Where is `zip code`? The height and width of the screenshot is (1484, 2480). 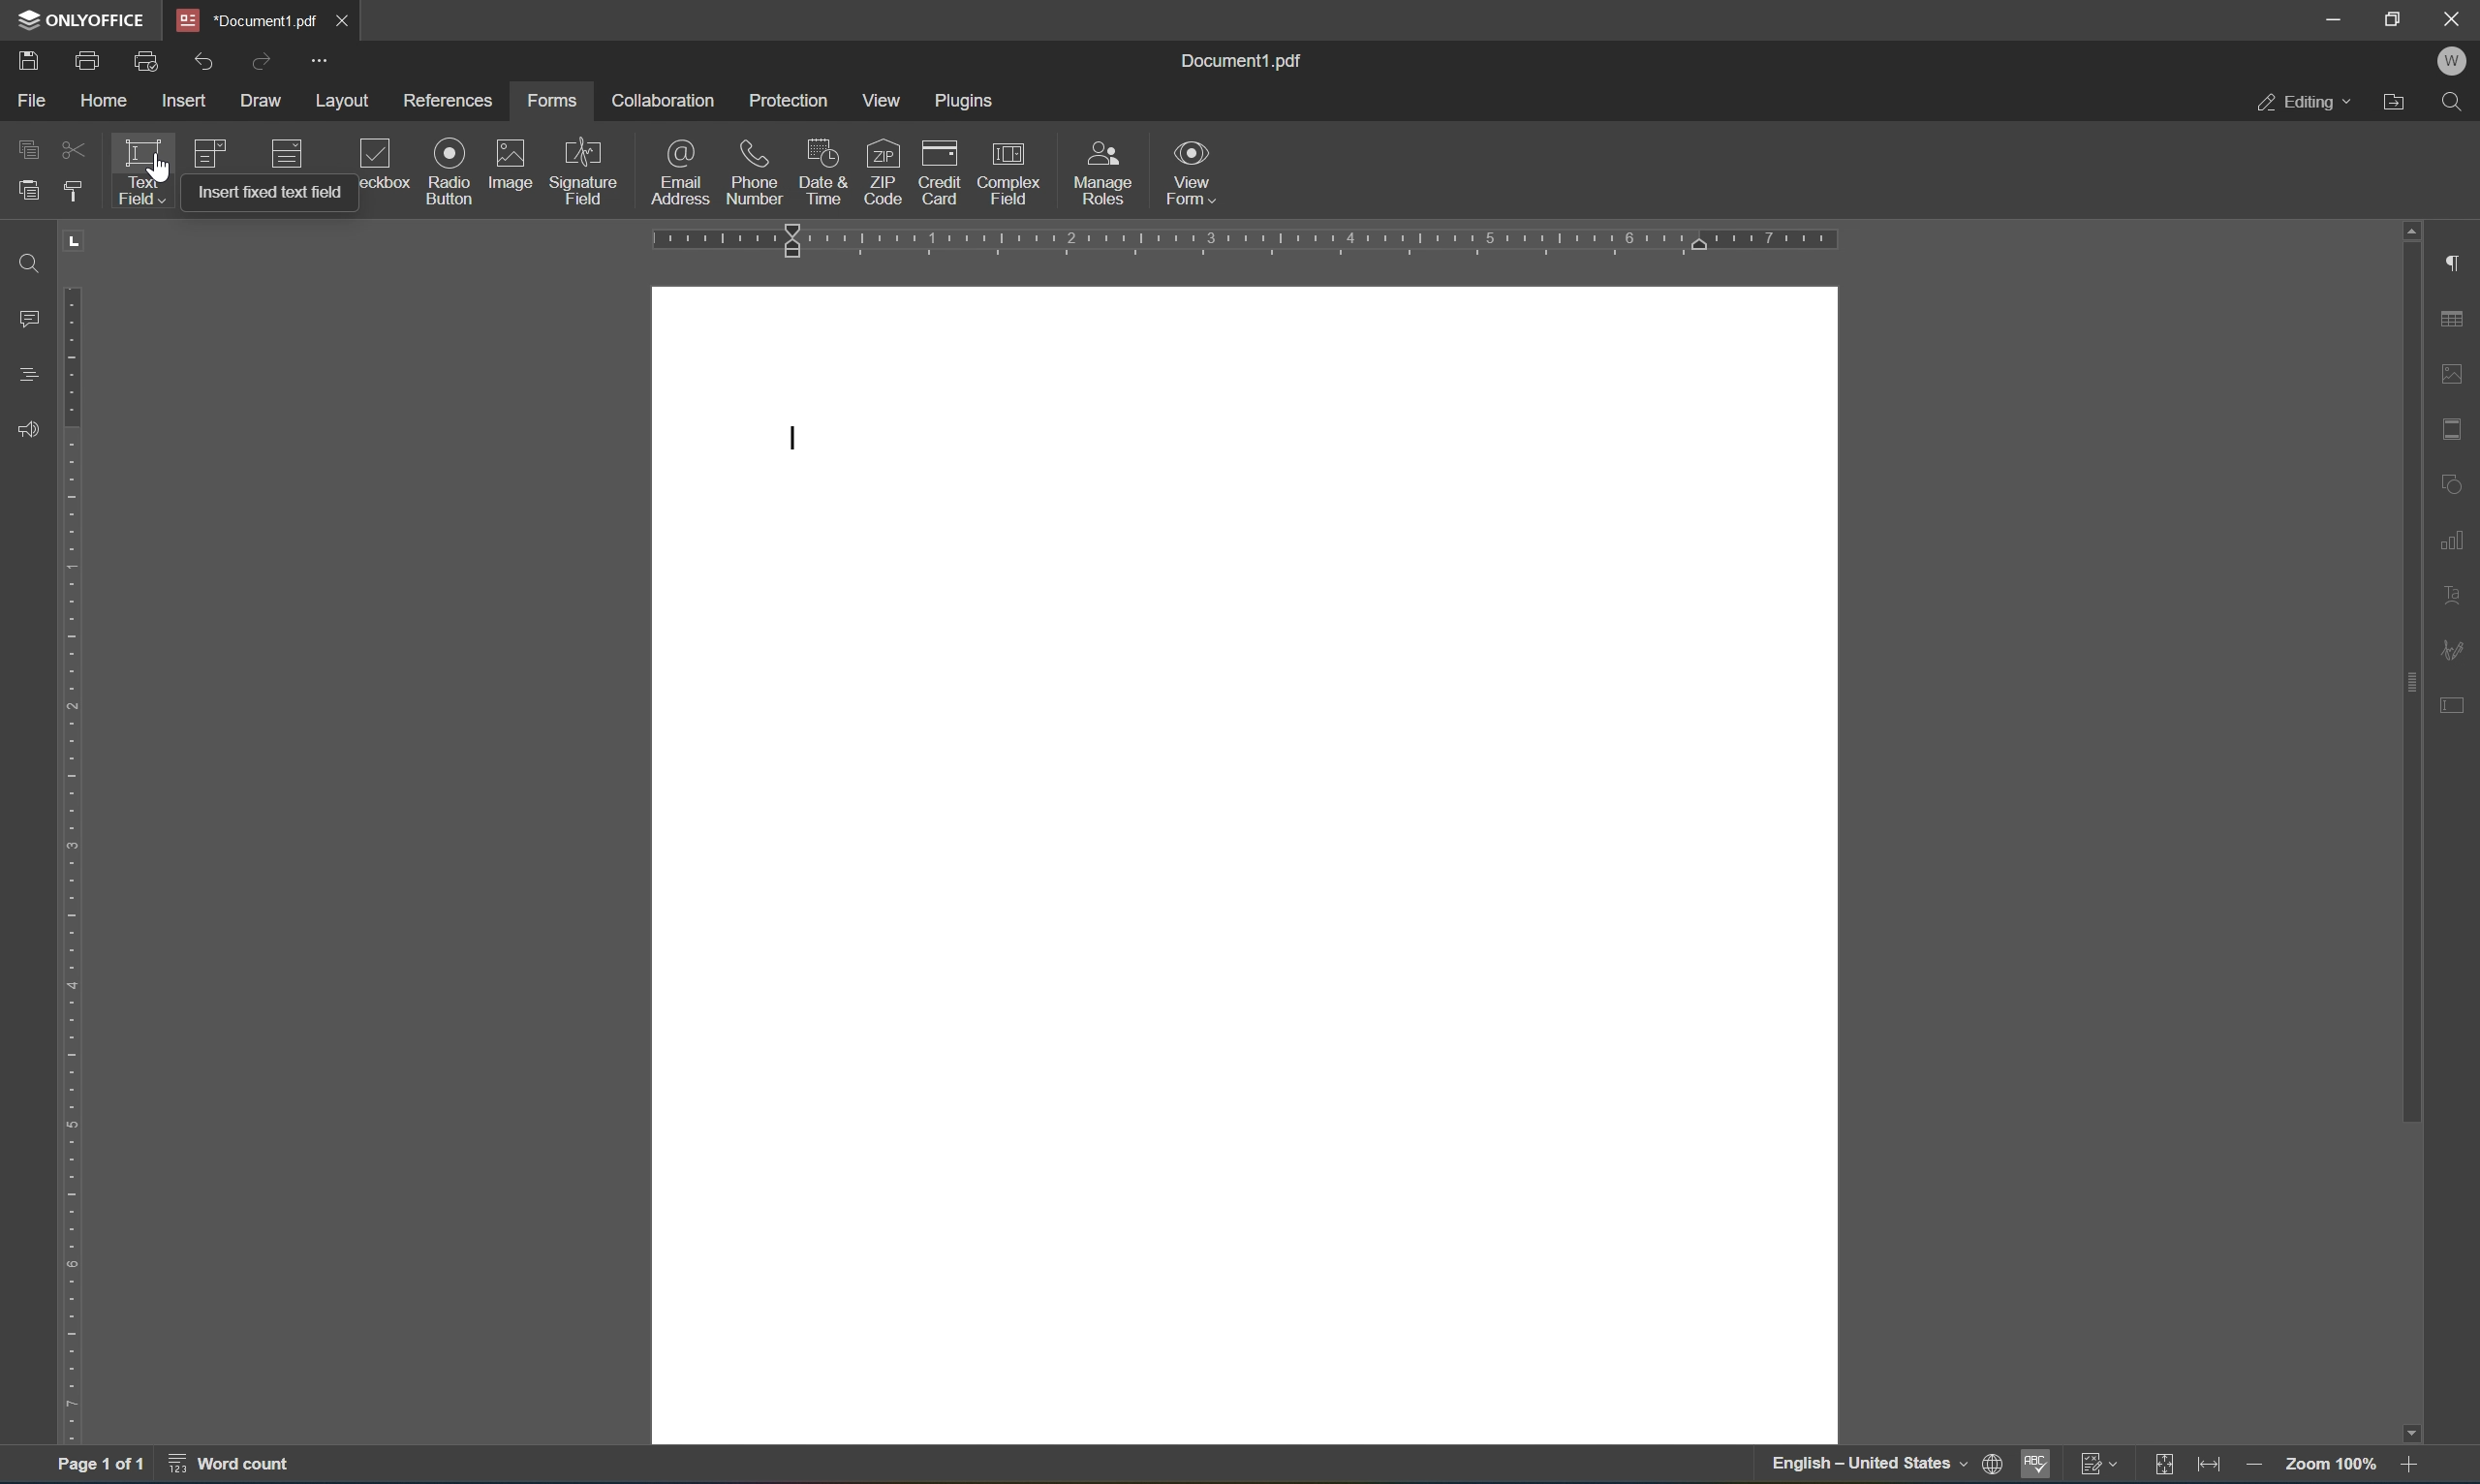
zip code is located at coordinates (882, 172).